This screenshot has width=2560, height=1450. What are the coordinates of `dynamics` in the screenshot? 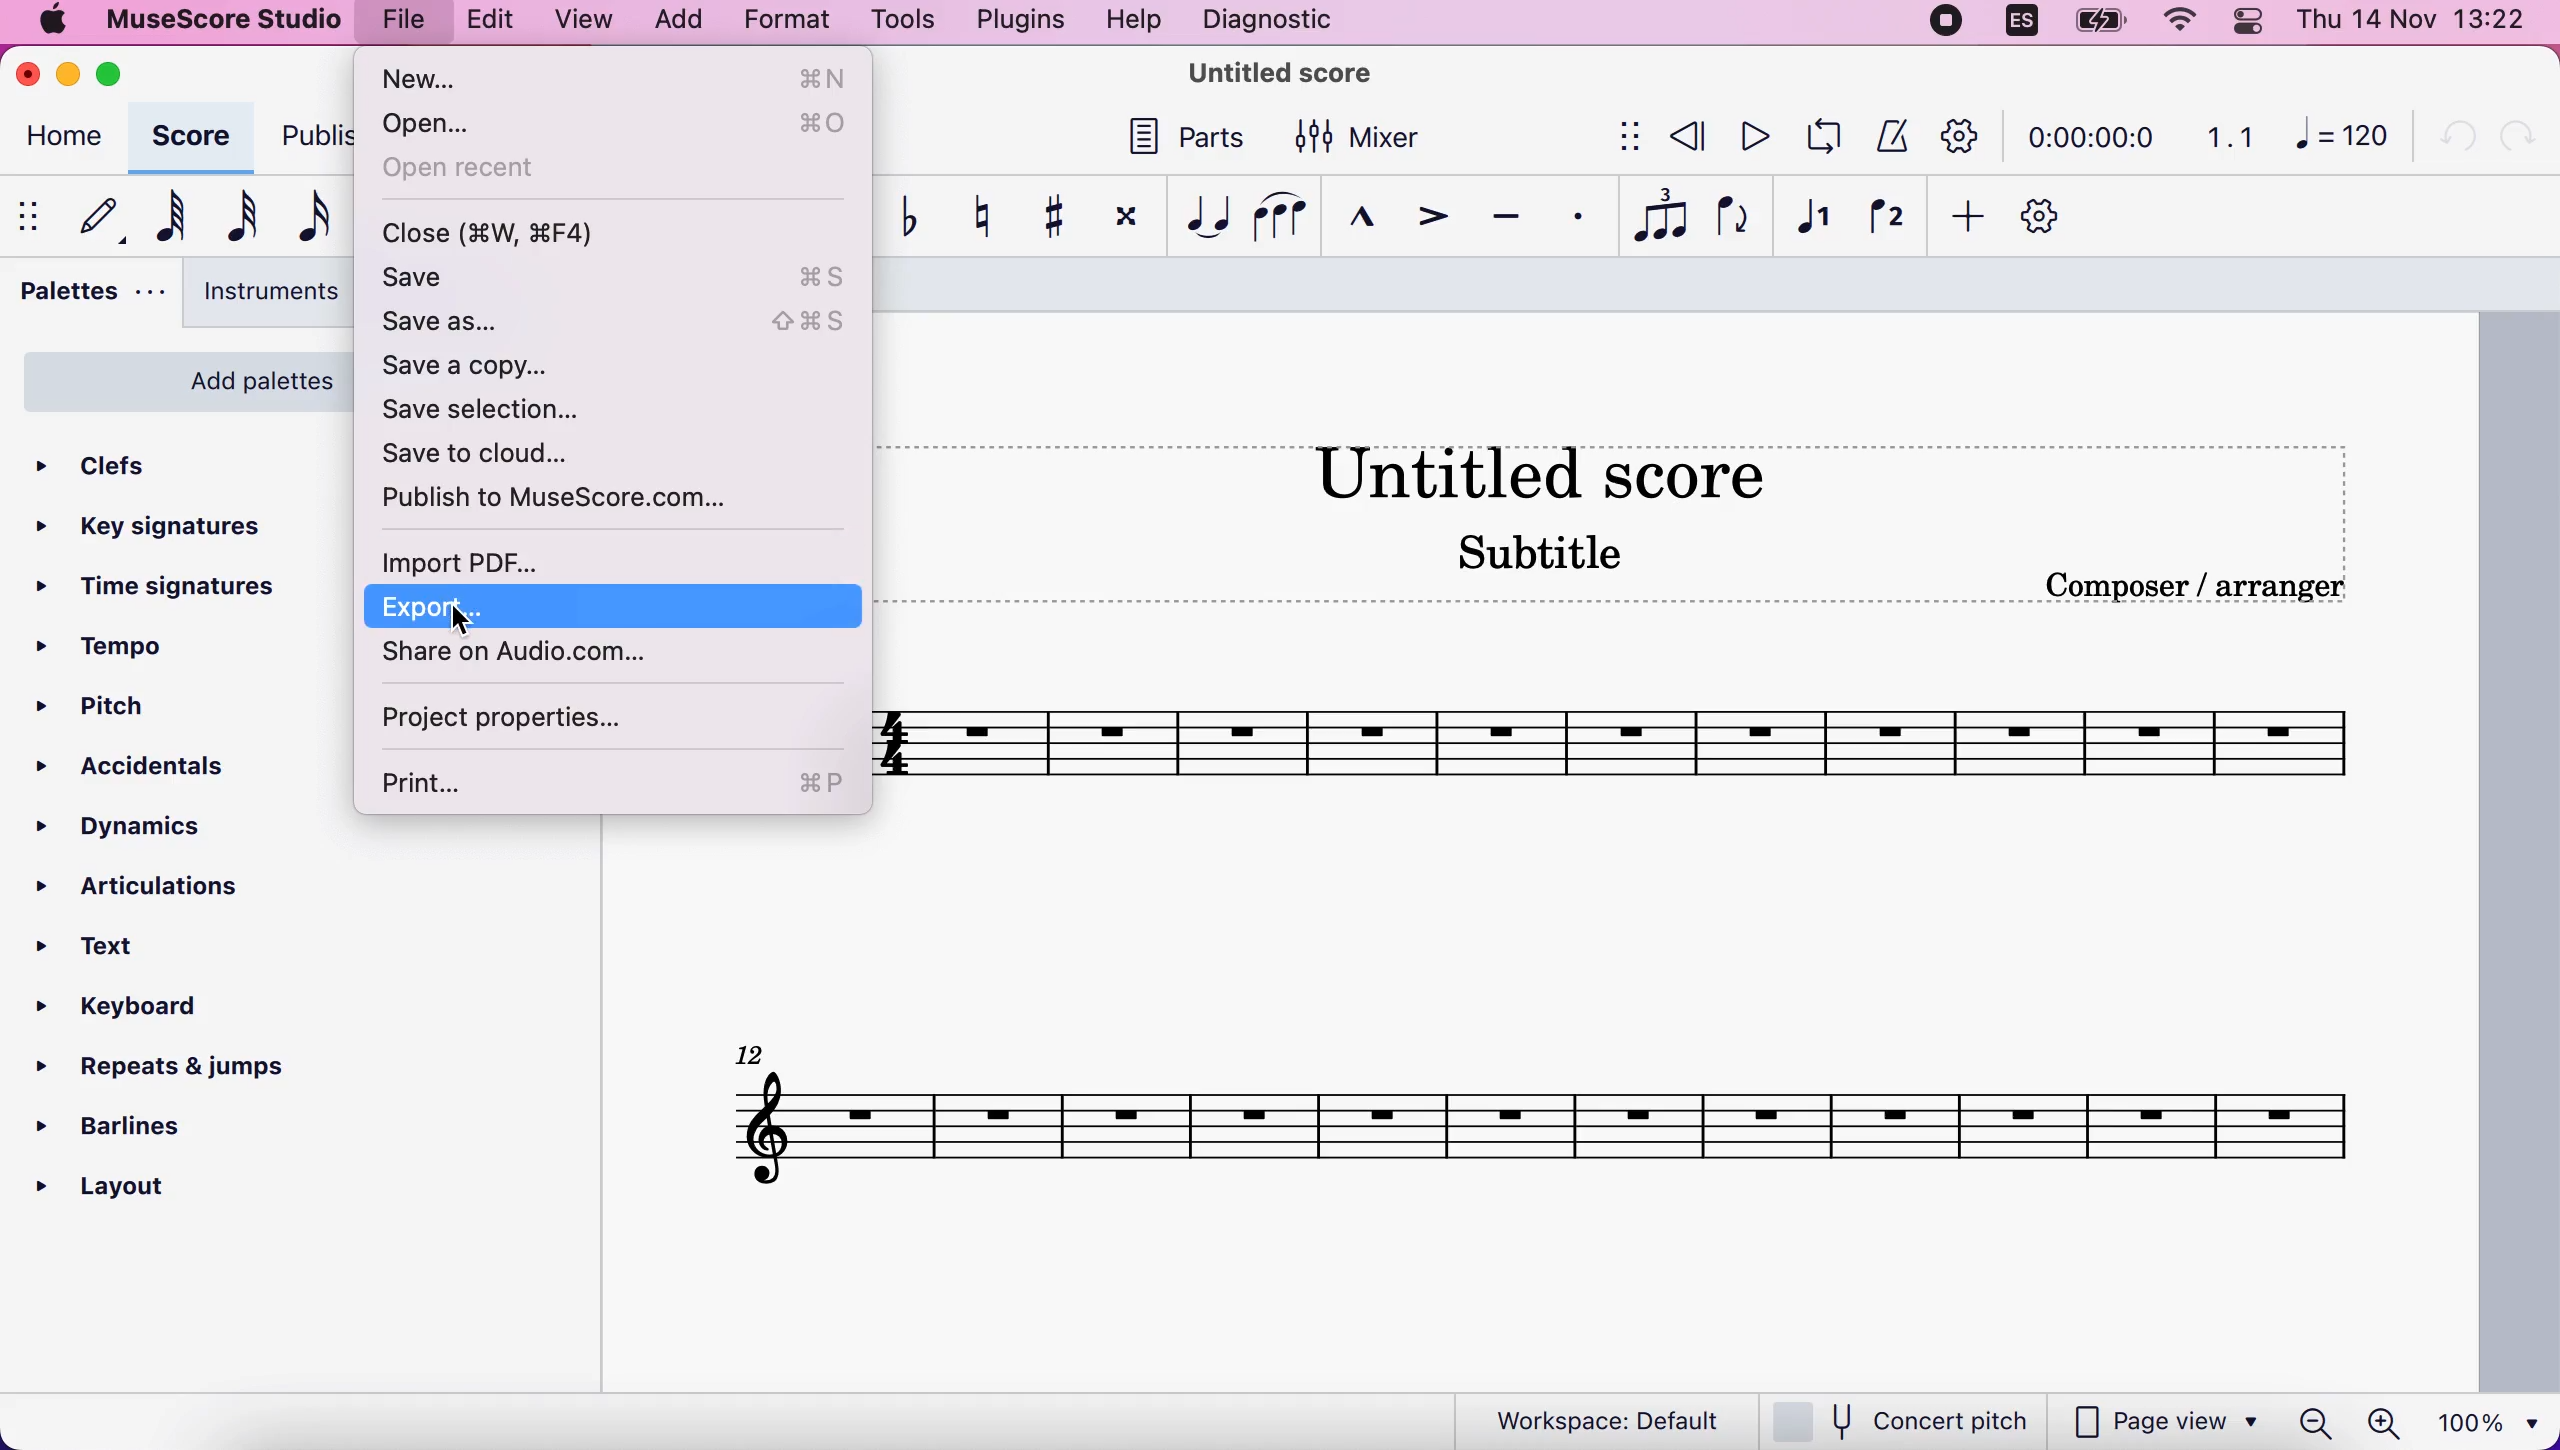 It's located at (155, 828).